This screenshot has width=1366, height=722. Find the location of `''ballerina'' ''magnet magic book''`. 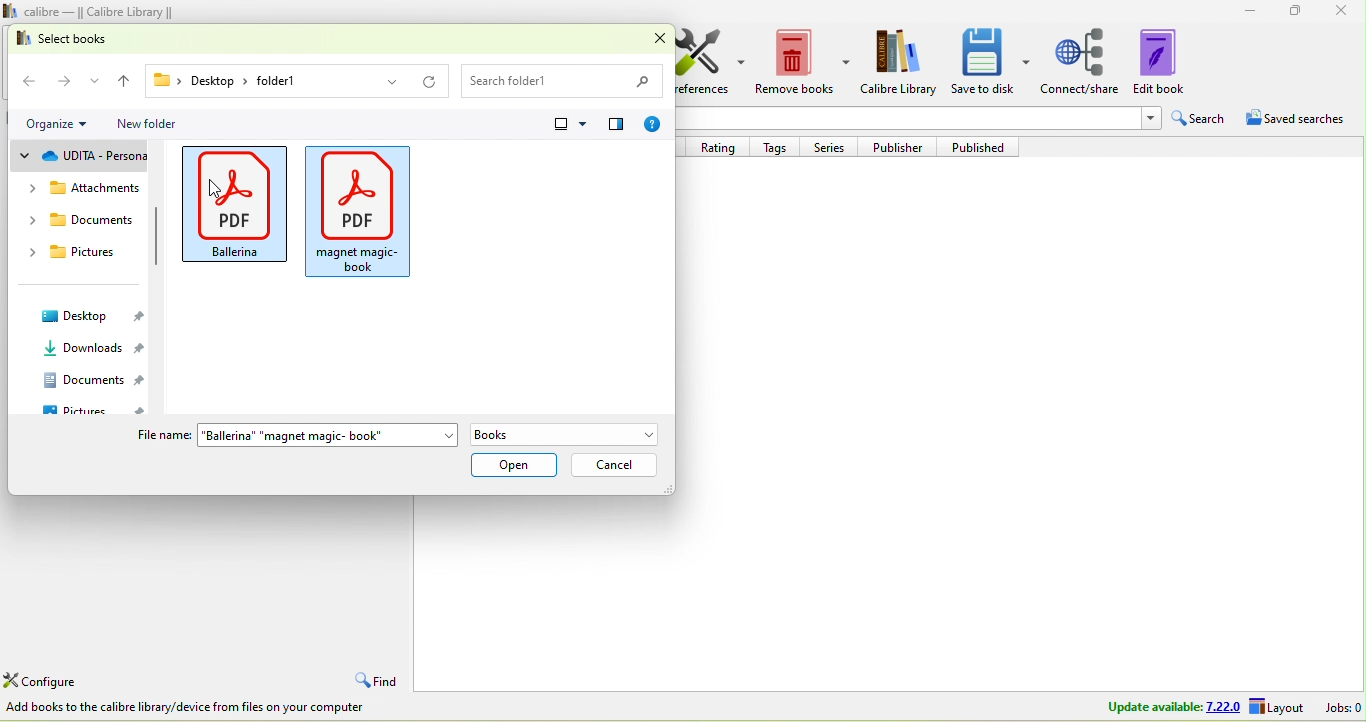

''ballerina'' ''magnet magic book'' is located at coordinates (327, 435).